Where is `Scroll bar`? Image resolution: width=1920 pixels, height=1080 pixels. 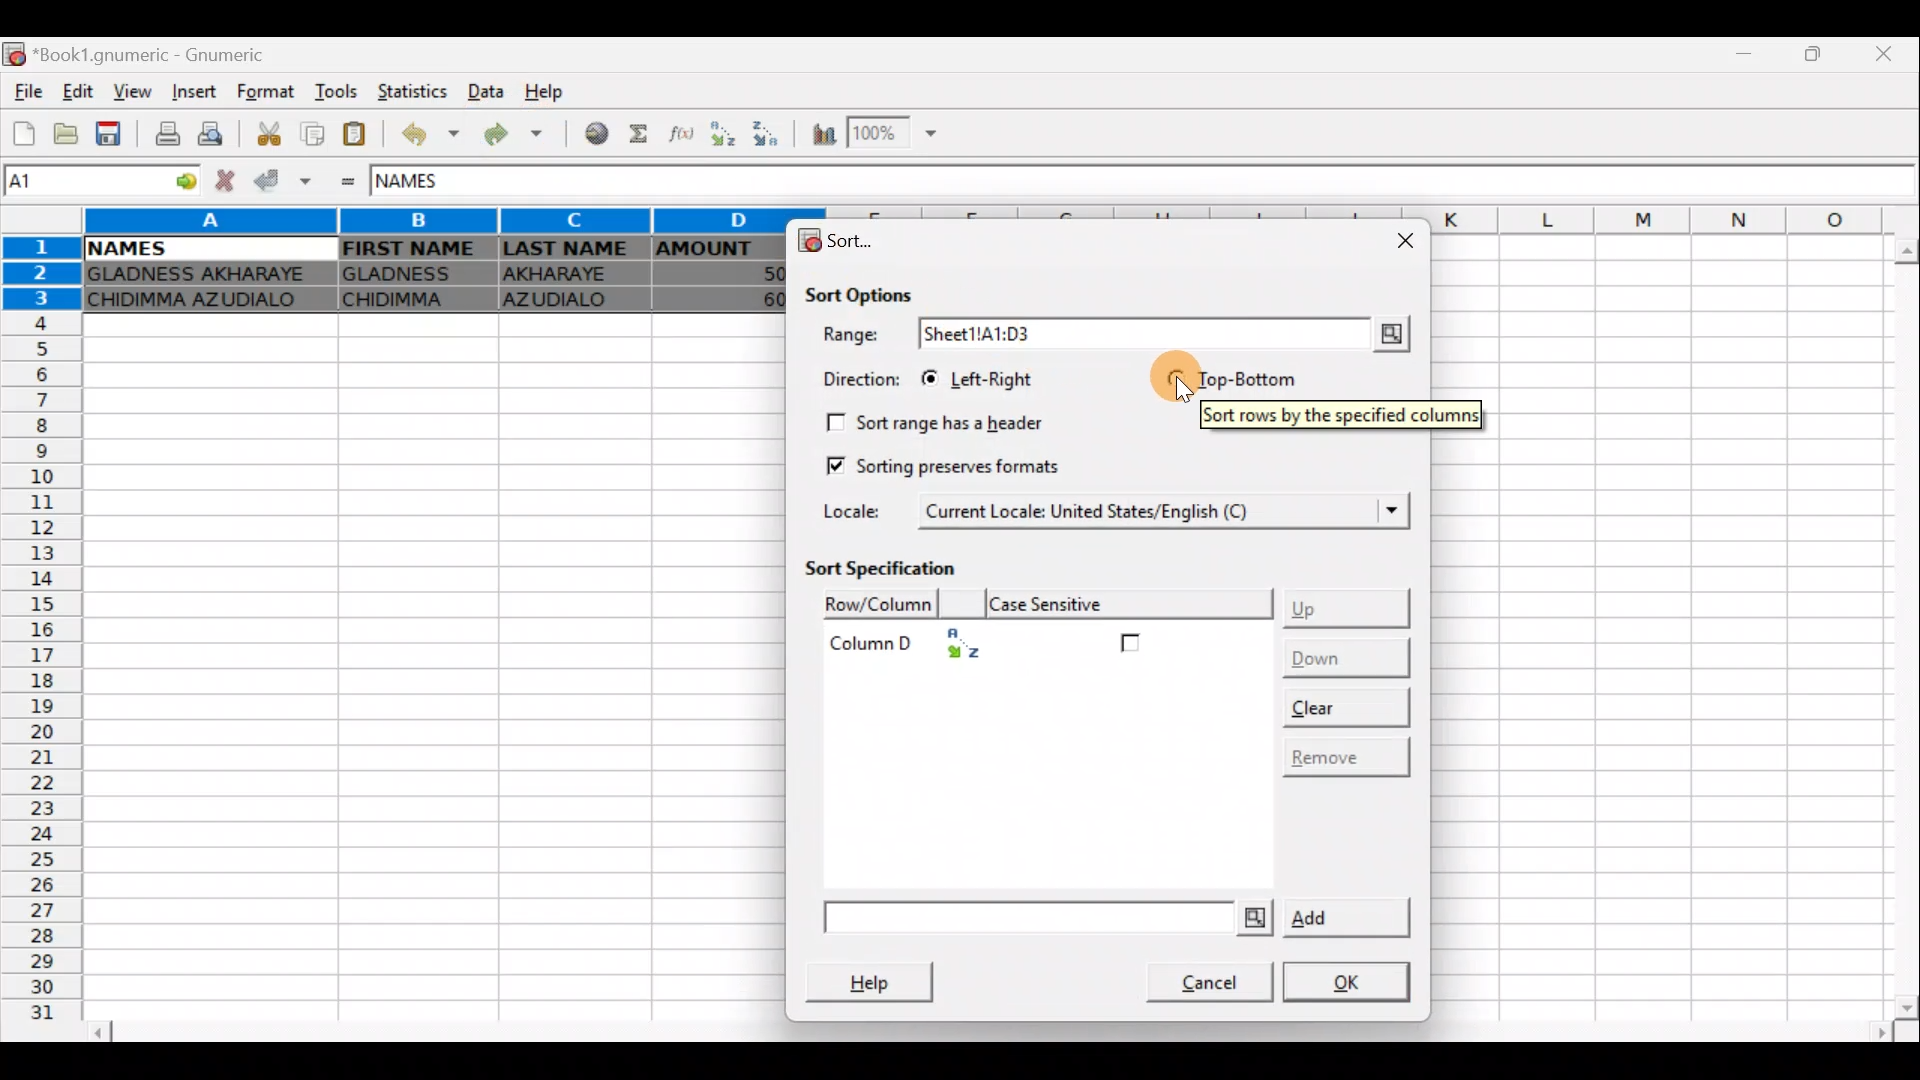
Scroll bar is located at coordinates (988, 1038).